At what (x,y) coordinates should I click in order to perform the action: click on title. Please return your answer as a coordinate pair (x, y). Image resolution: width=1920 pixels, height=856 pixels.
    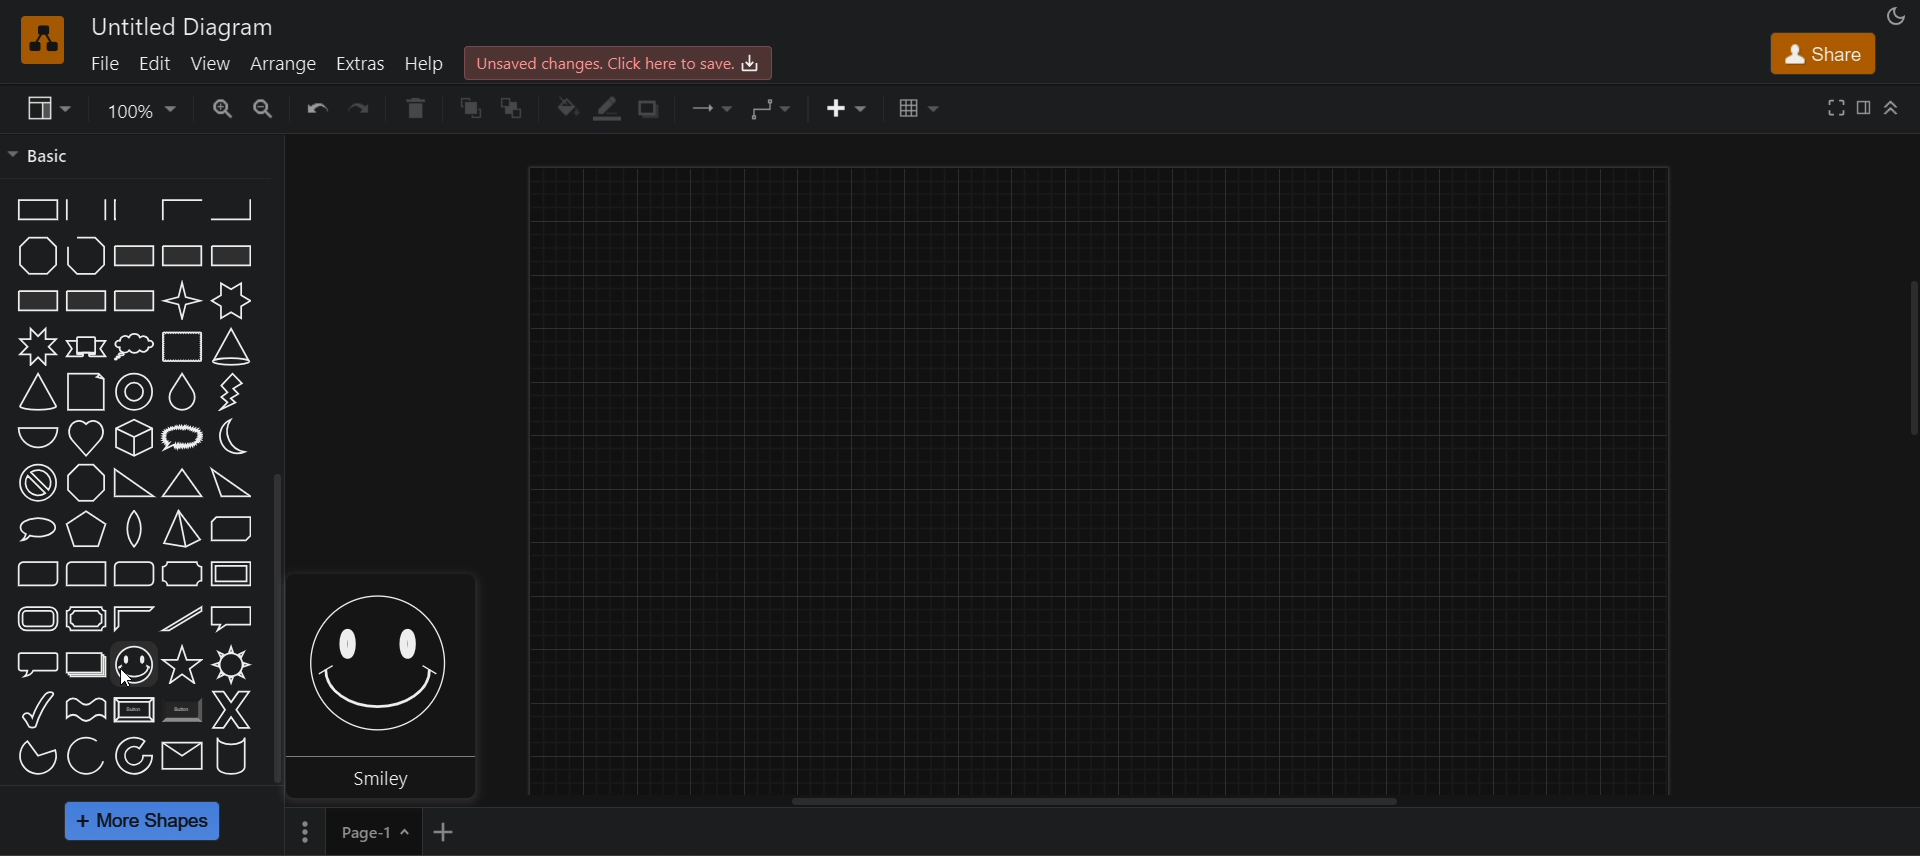
    Looking at the image, I should click on (190, 26).